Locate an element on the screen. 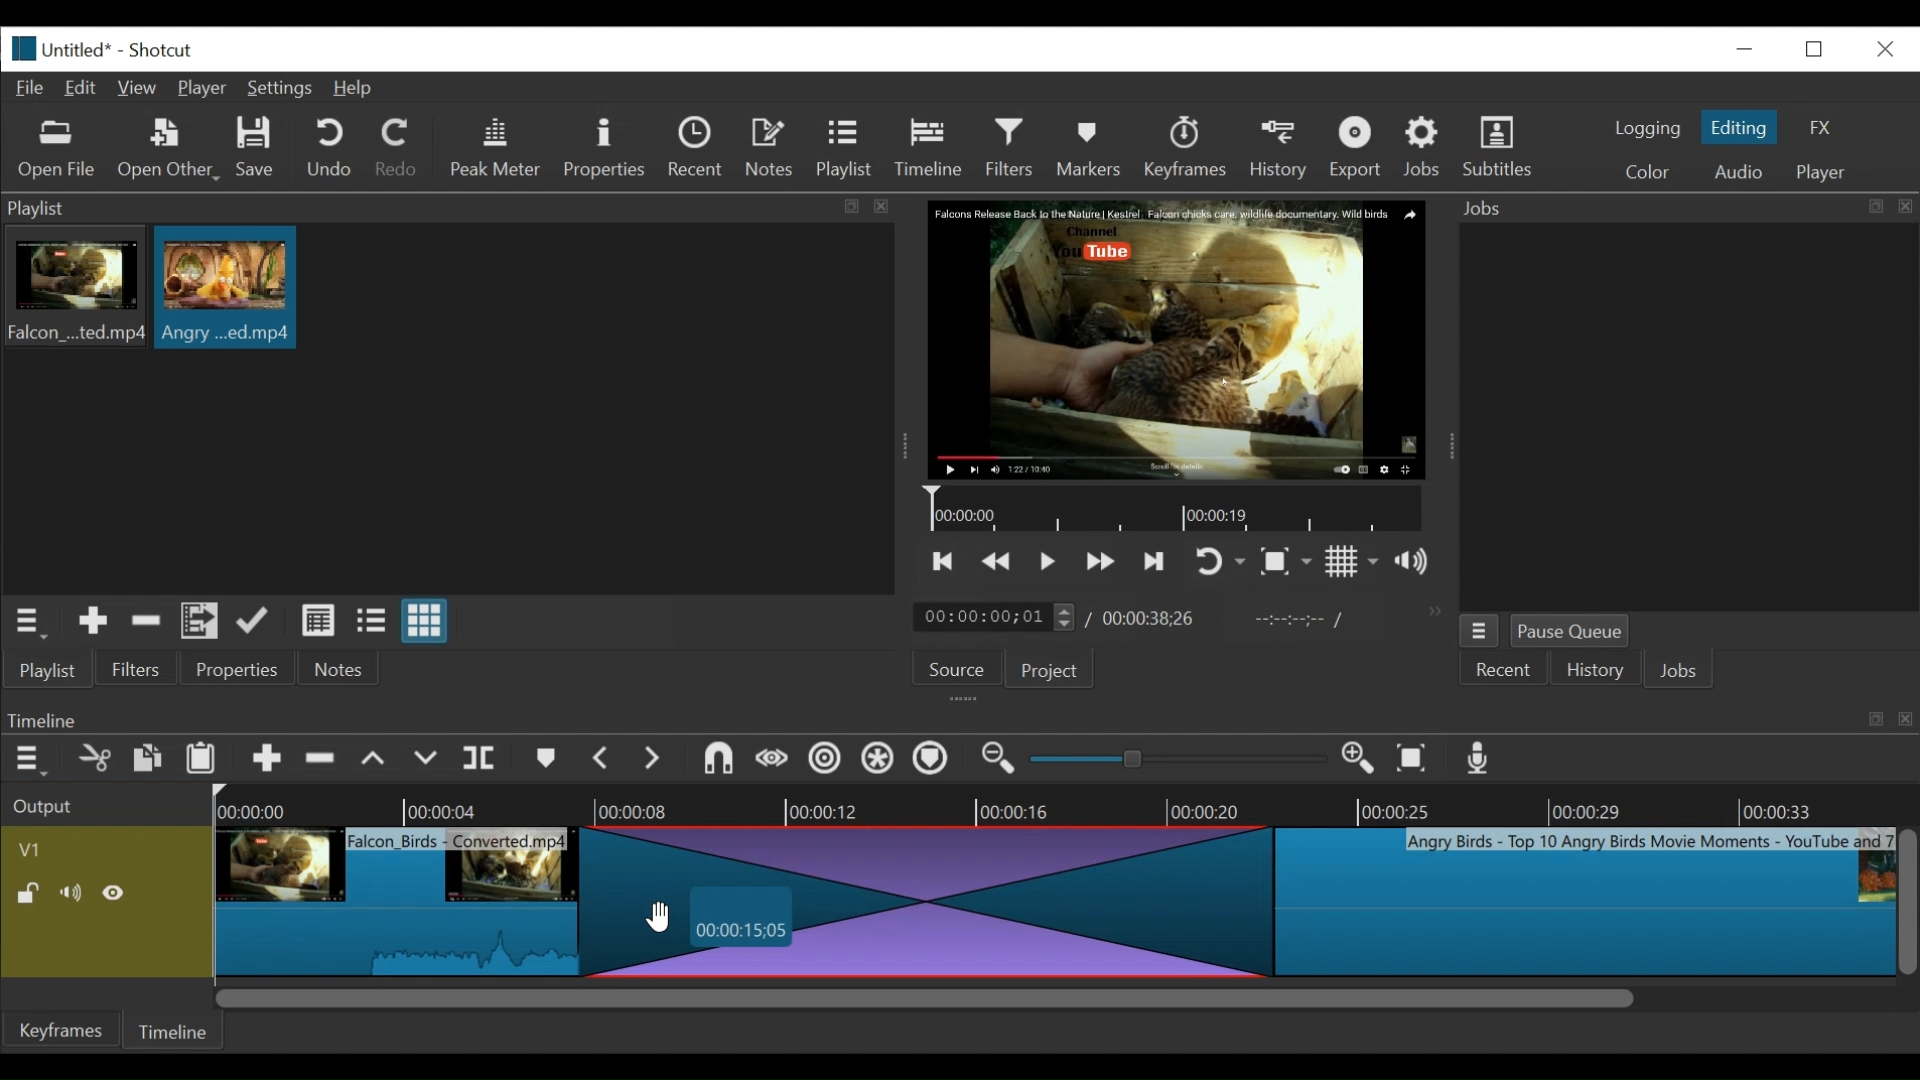 The height and width of the screenshot is (1080, 1920). copy is located at coordinates (149, 761).